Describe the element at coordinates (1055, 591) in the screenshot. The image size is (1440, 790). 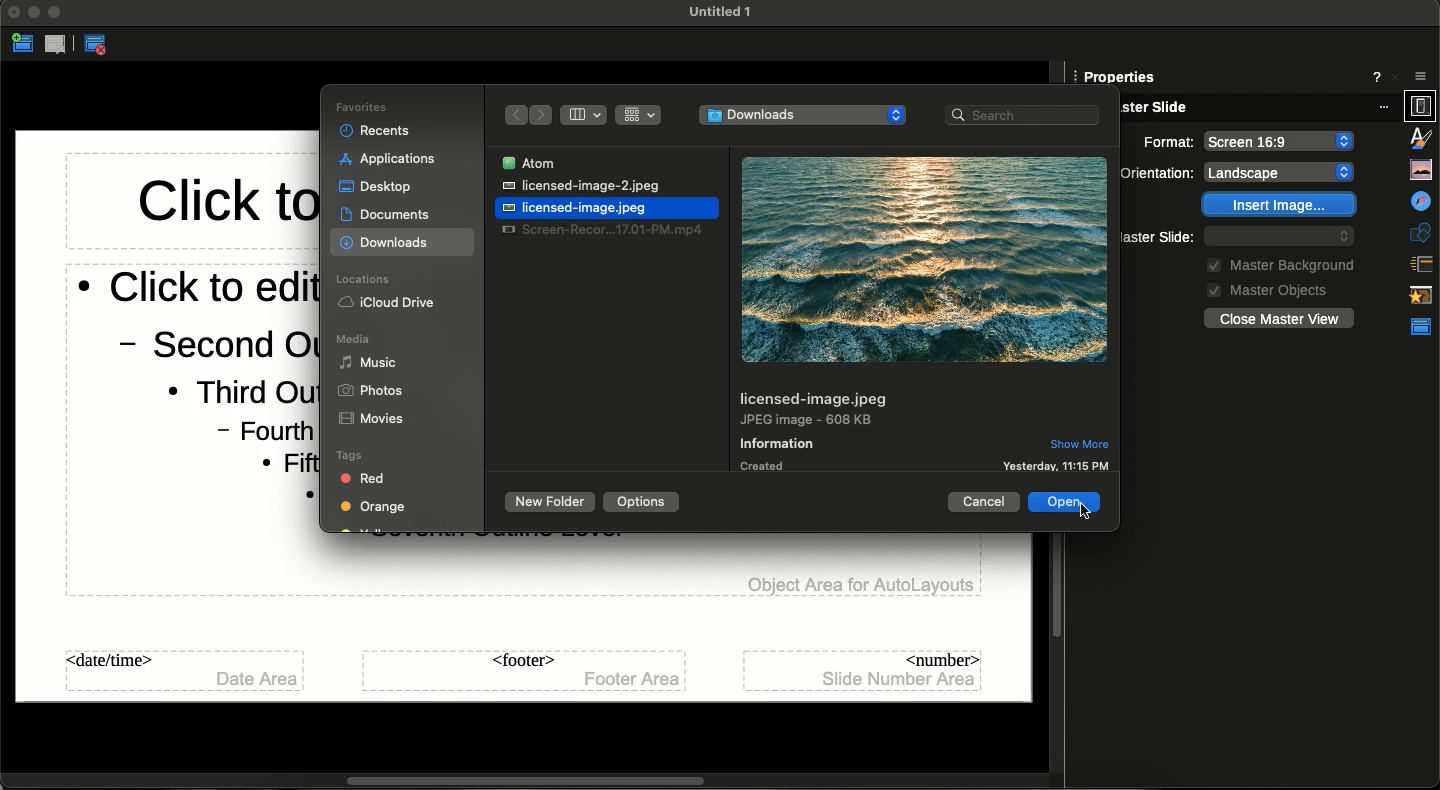
I see `Scroll` at that location.